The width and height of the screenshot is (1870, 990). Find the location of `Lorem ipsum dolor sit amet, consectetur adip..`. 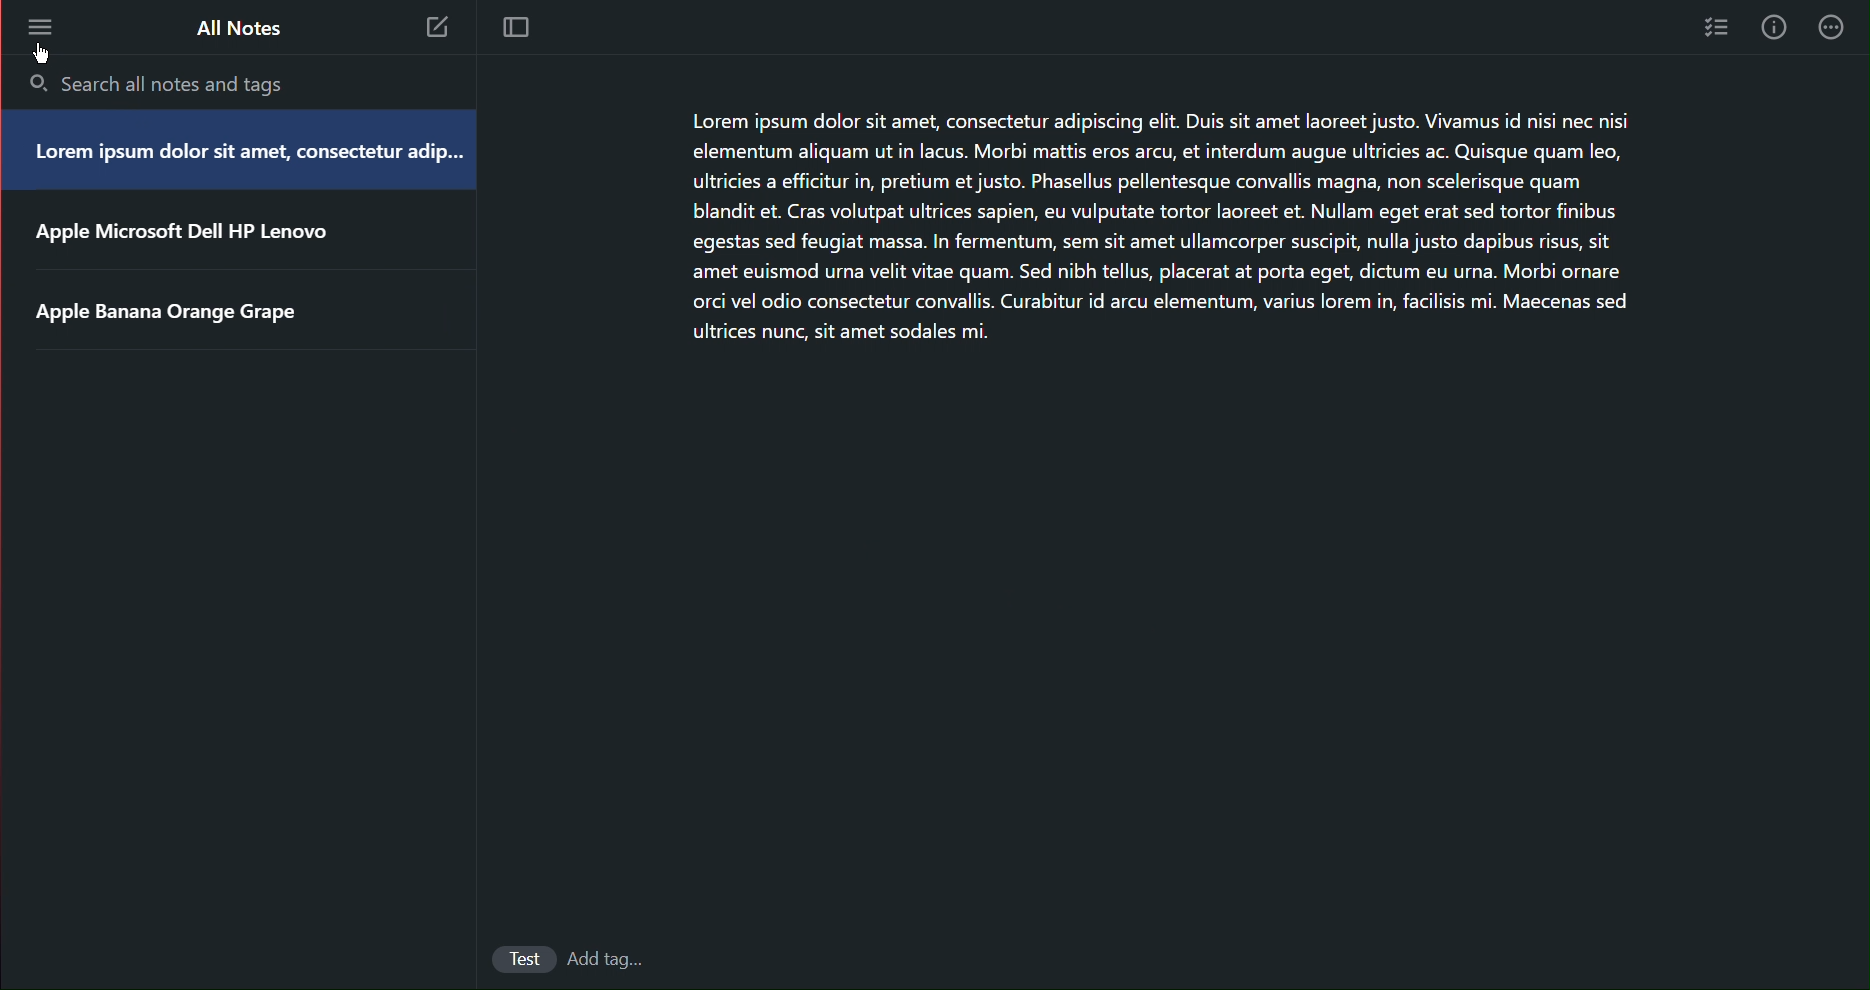

Lorem ipsum dolor sit amet, consectetur adip.. is located at coordinates (241, 154).